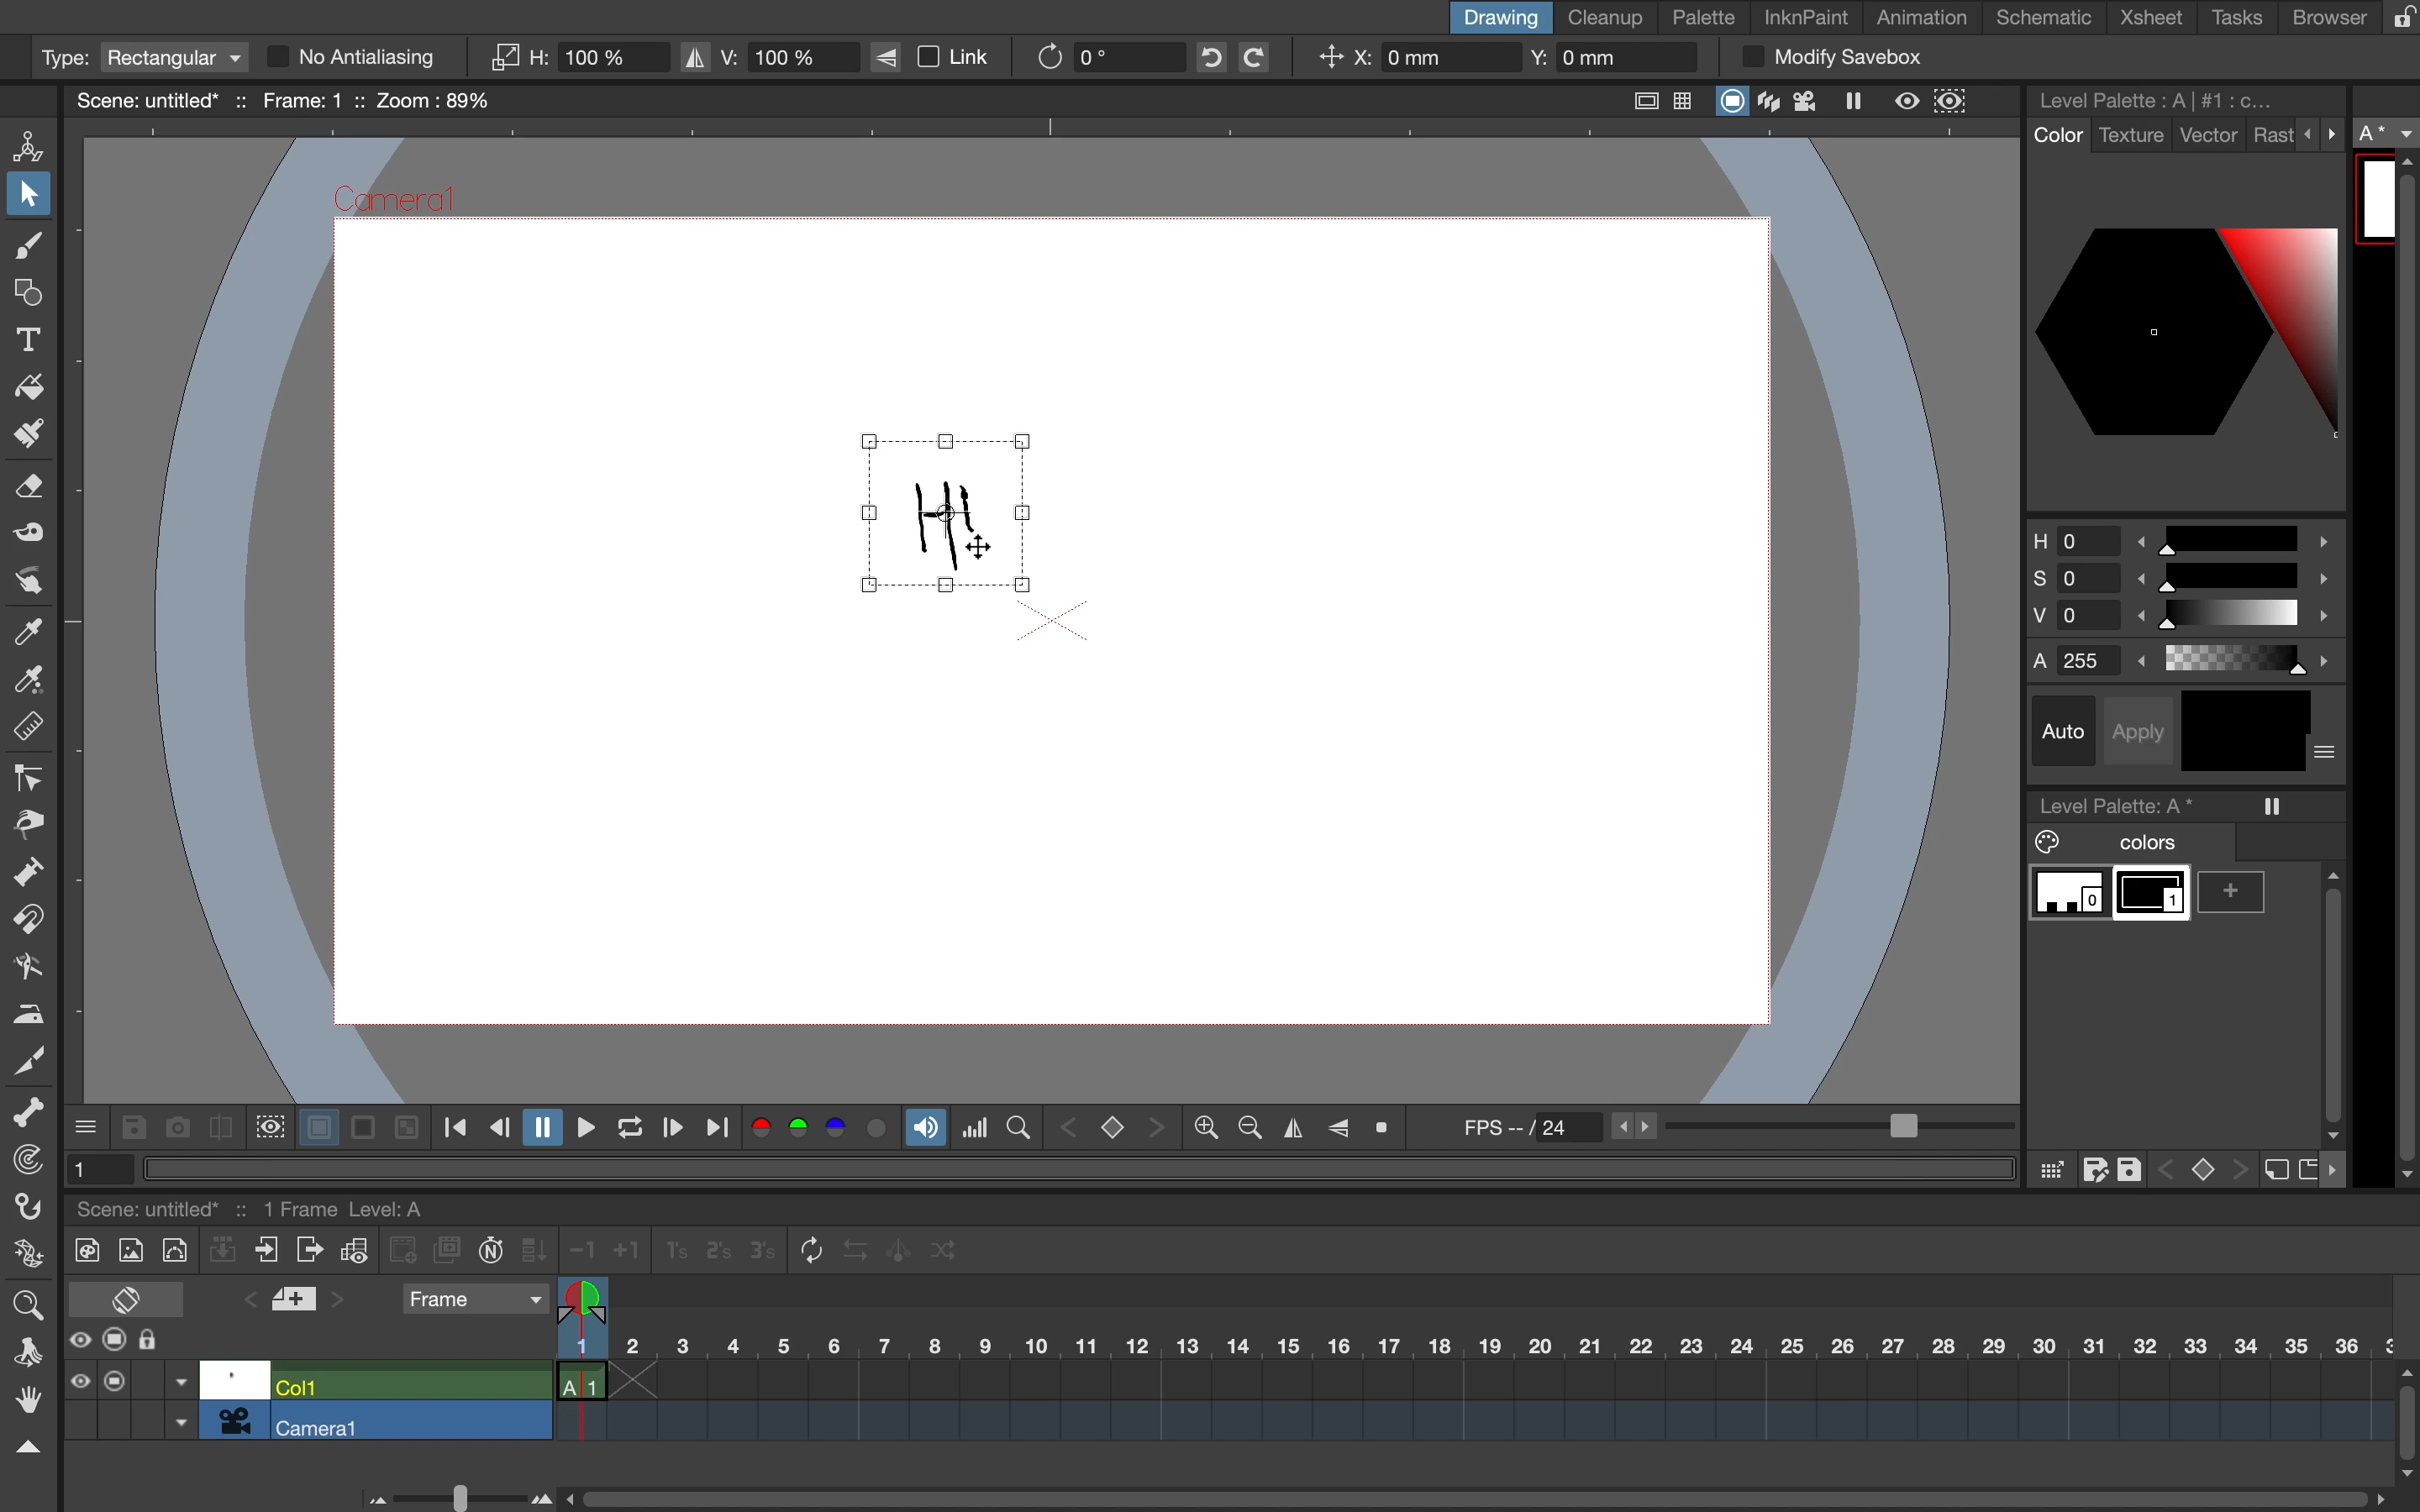 The image size is (2420, 1512). I want to click on plastic tool, so click(26, 1257).